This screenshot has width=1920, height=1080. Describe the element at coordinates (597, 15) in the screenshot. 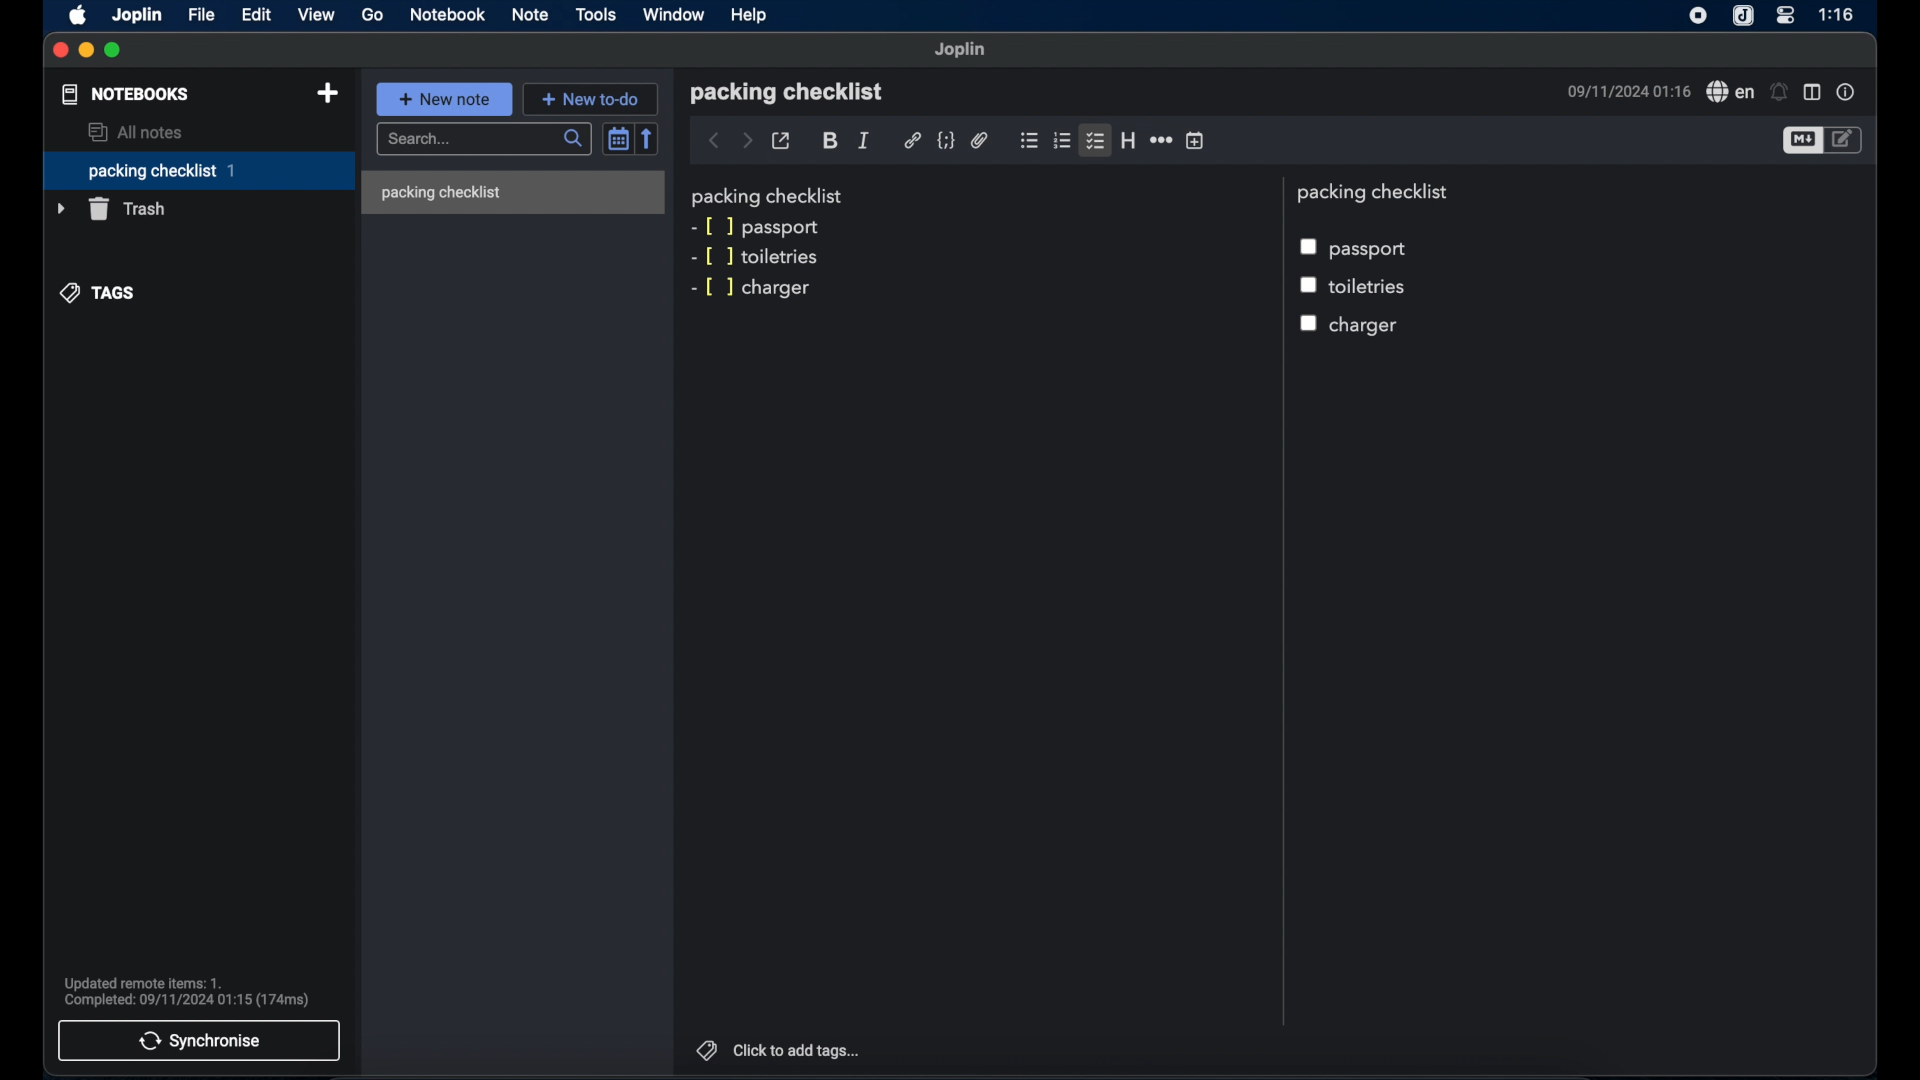

I see `tools` at that location.